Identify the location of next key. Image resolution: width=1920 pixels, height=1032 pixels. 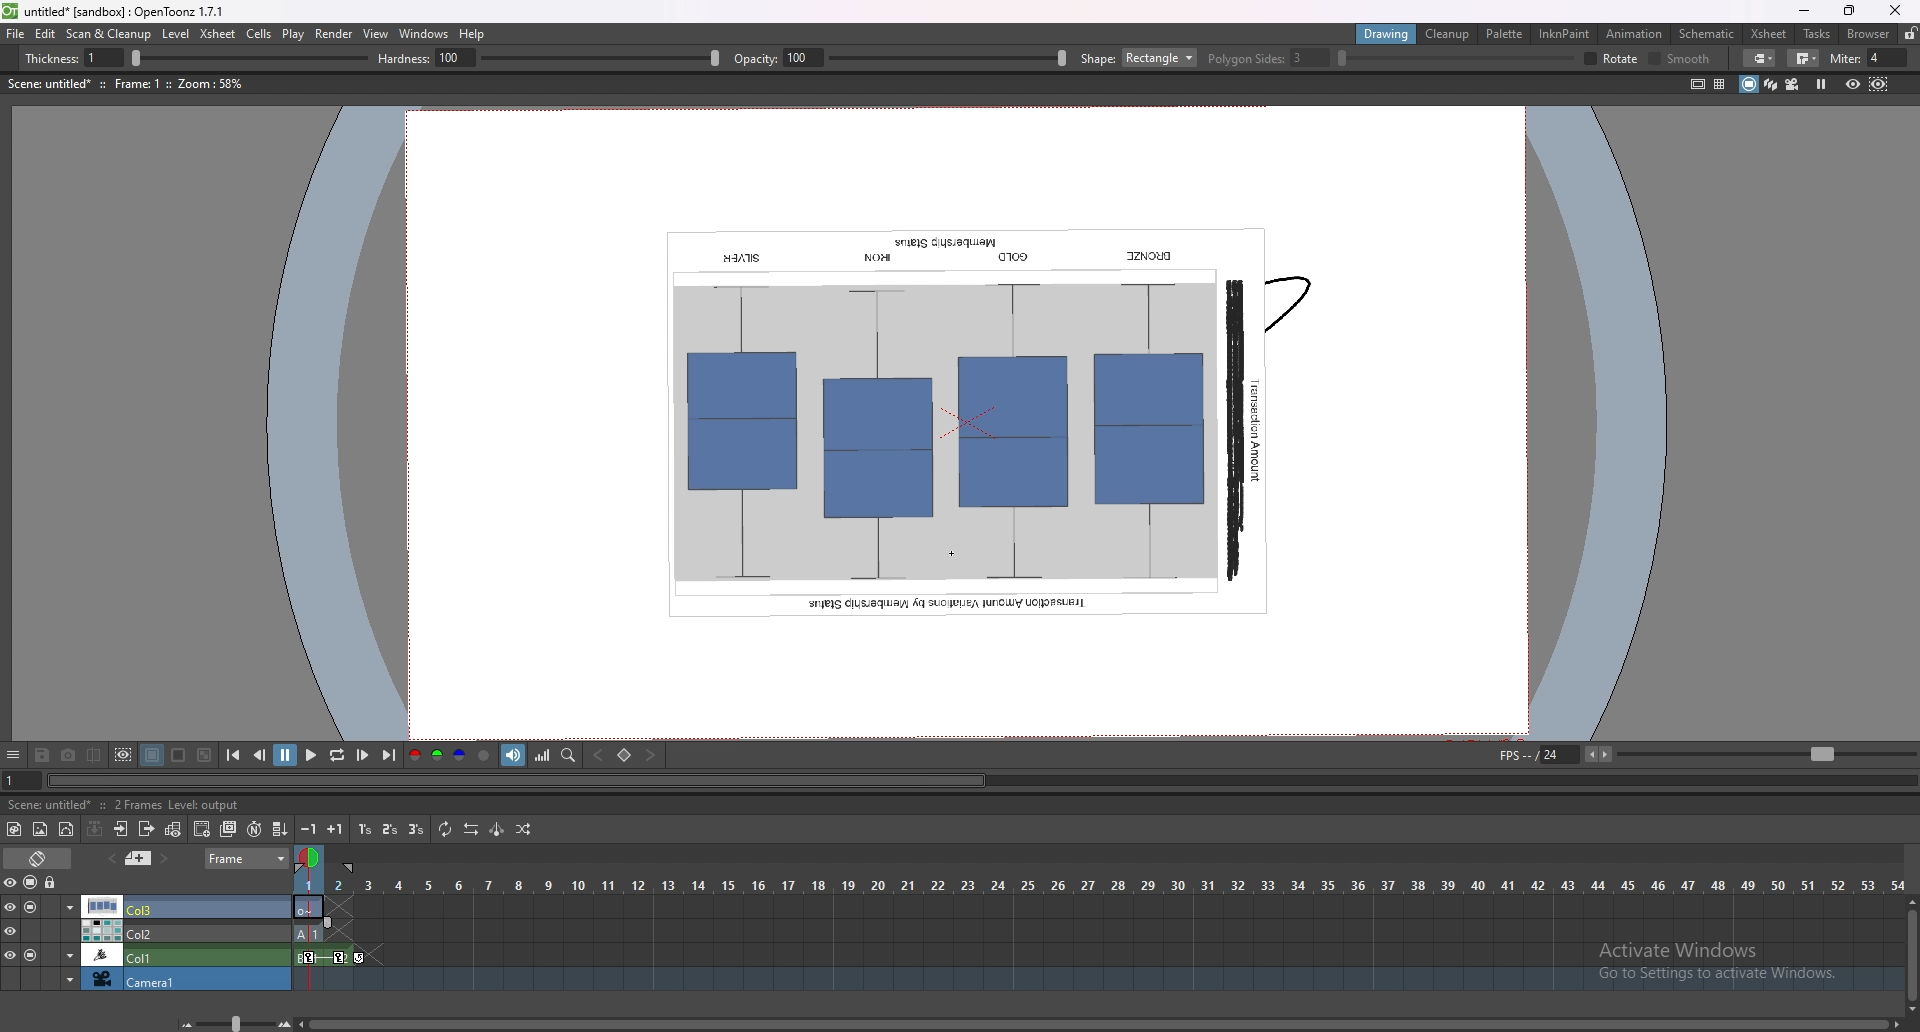
(651, 754).